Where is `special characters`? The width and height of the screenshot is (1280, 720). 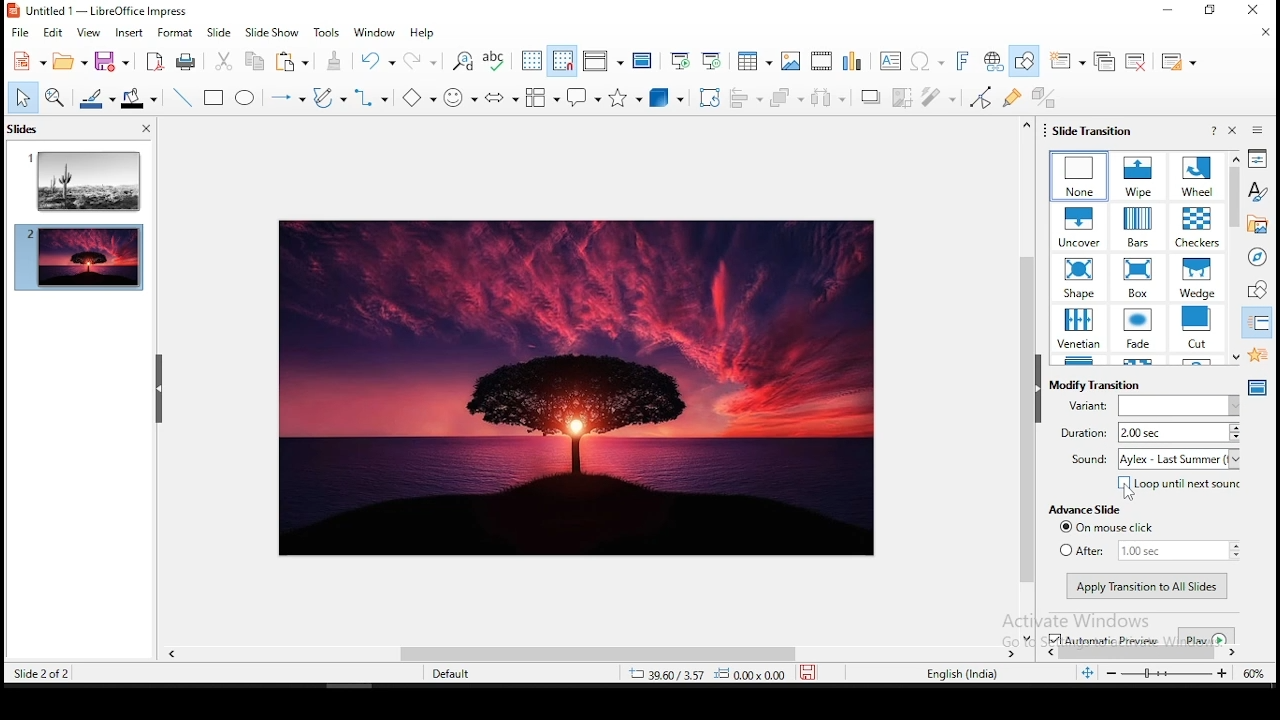 special characters is located at coordinates (926, 62).